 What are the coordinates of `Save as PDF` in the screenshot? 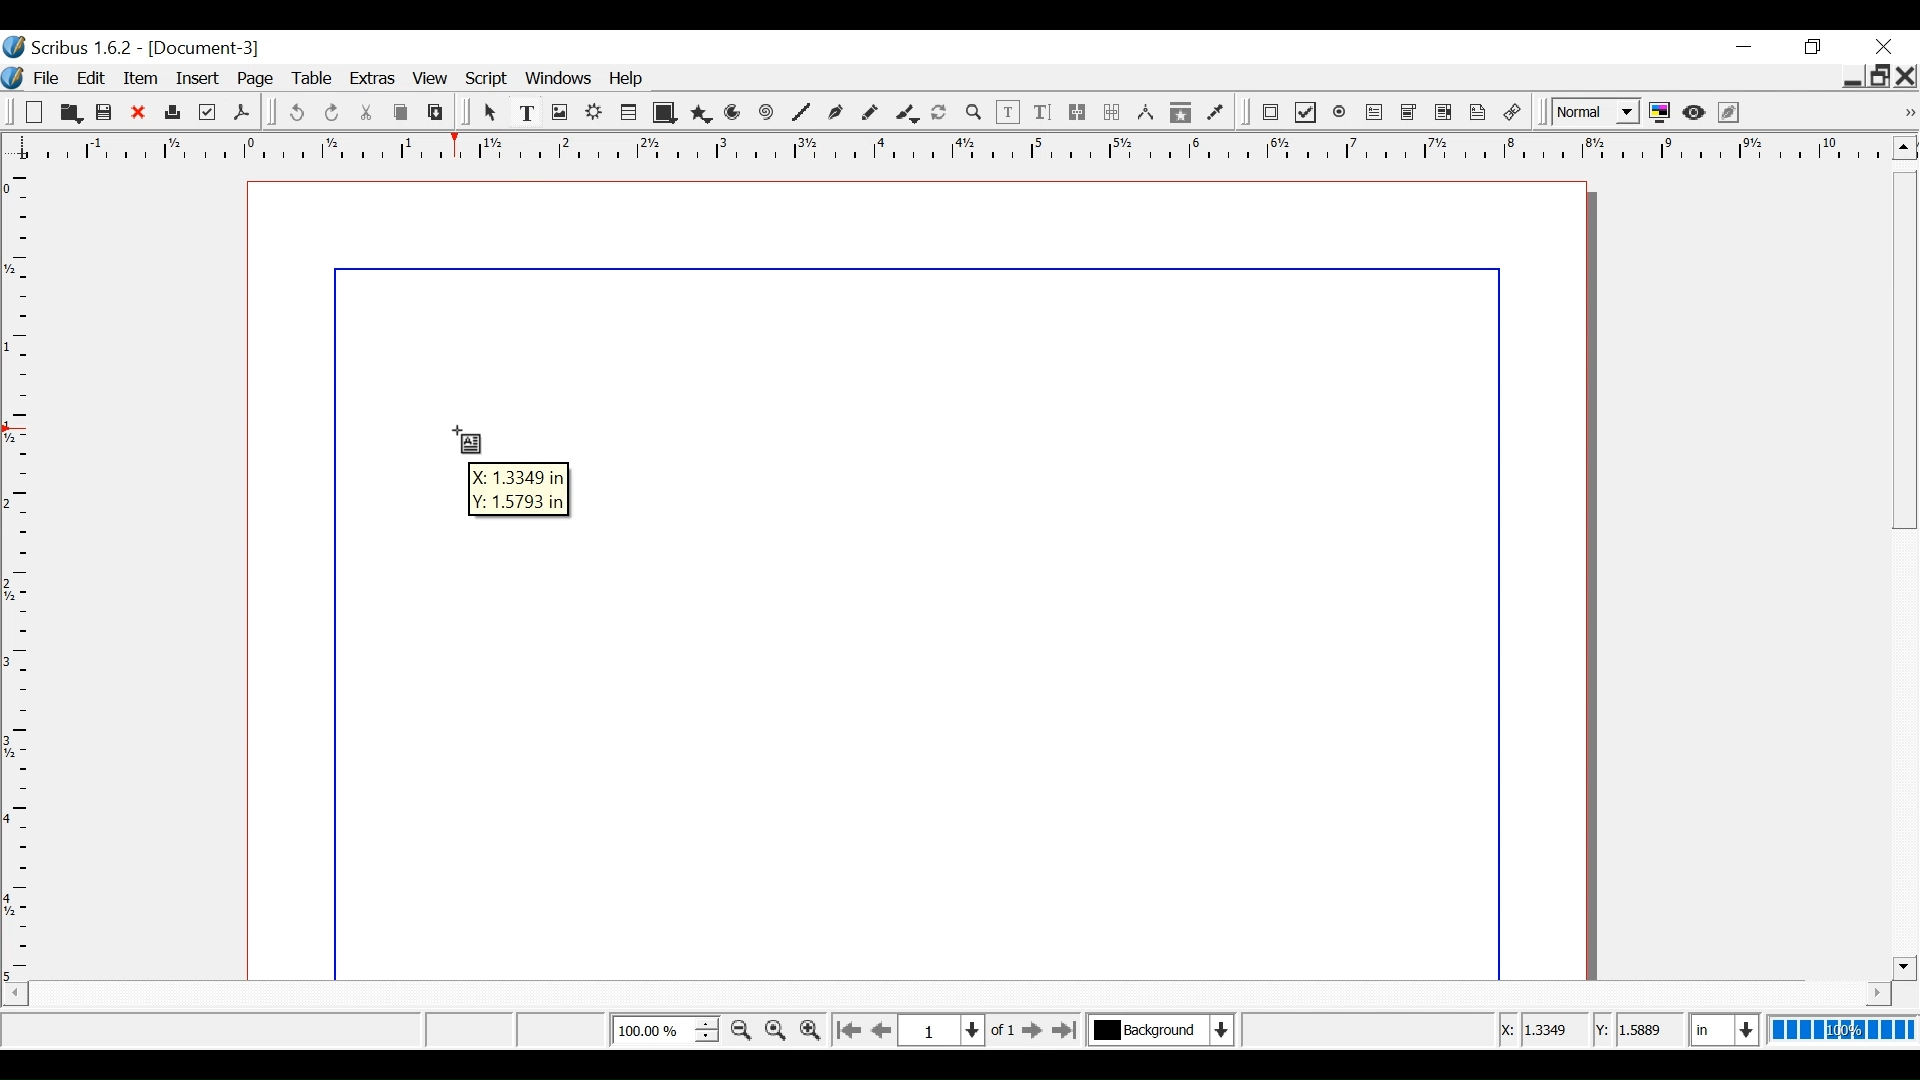 It's located at (243, 110).